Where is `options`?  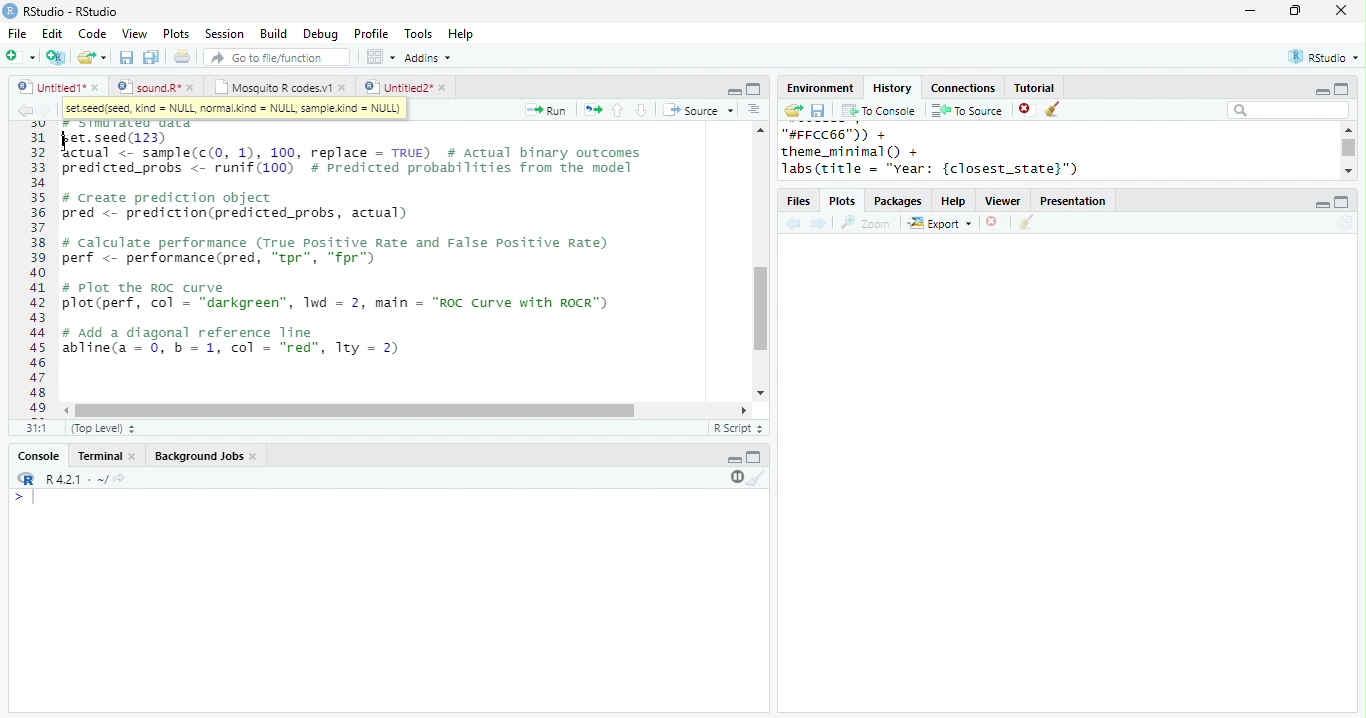 options is located at coordinates (754, 109).